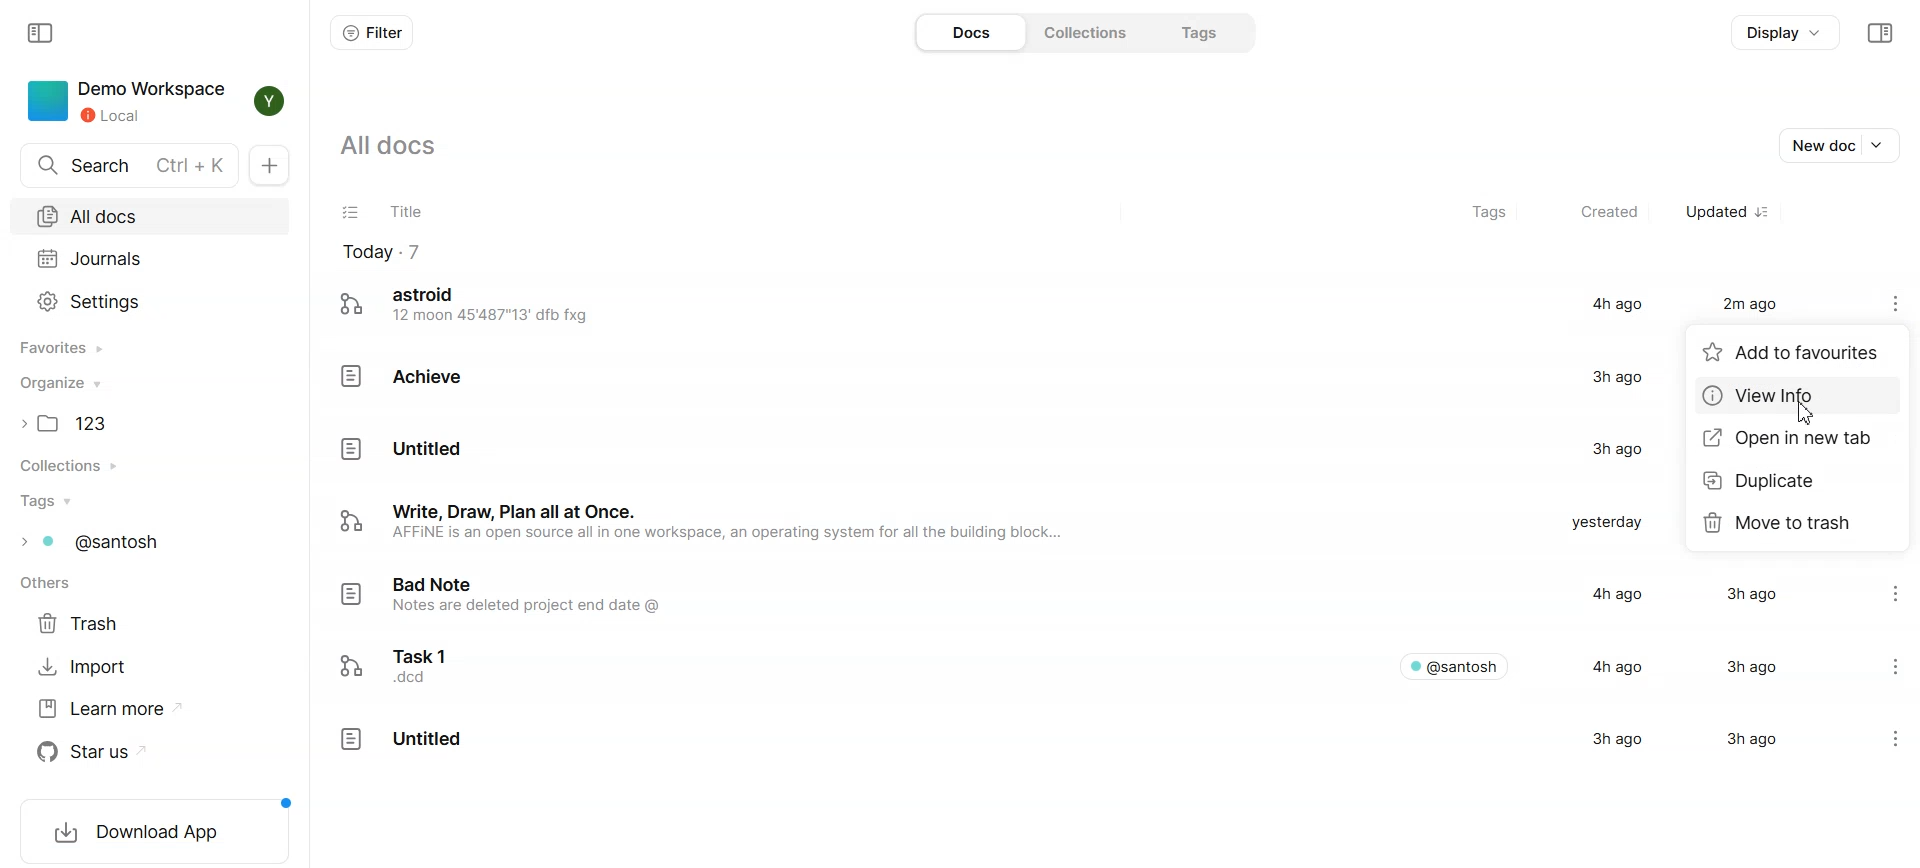  I want to click on Trash, so click(88, 623).